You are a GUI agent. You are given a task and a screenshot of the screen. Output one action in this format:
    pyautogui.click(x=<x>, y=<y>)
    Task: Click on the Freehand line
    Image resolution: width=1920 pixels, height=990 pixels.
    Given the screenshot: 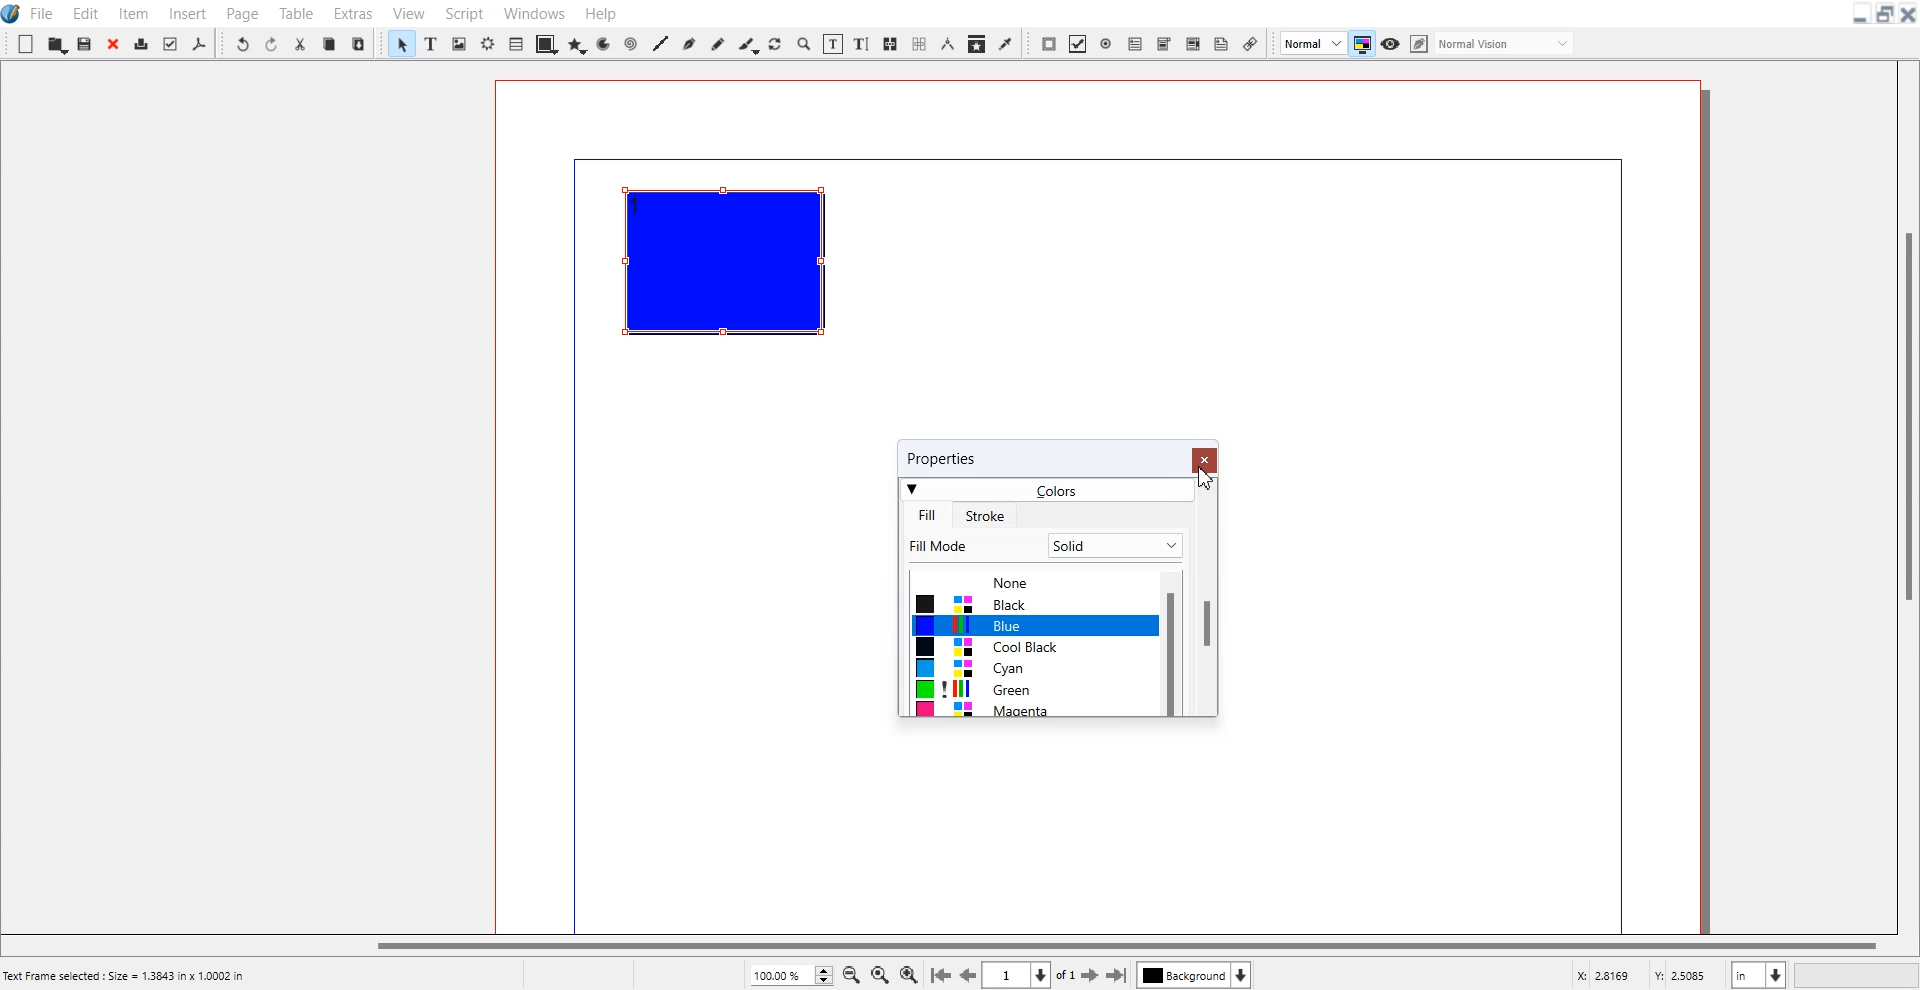 What is the action you would take?
    pyautogui.click(x=717, y=43)
    